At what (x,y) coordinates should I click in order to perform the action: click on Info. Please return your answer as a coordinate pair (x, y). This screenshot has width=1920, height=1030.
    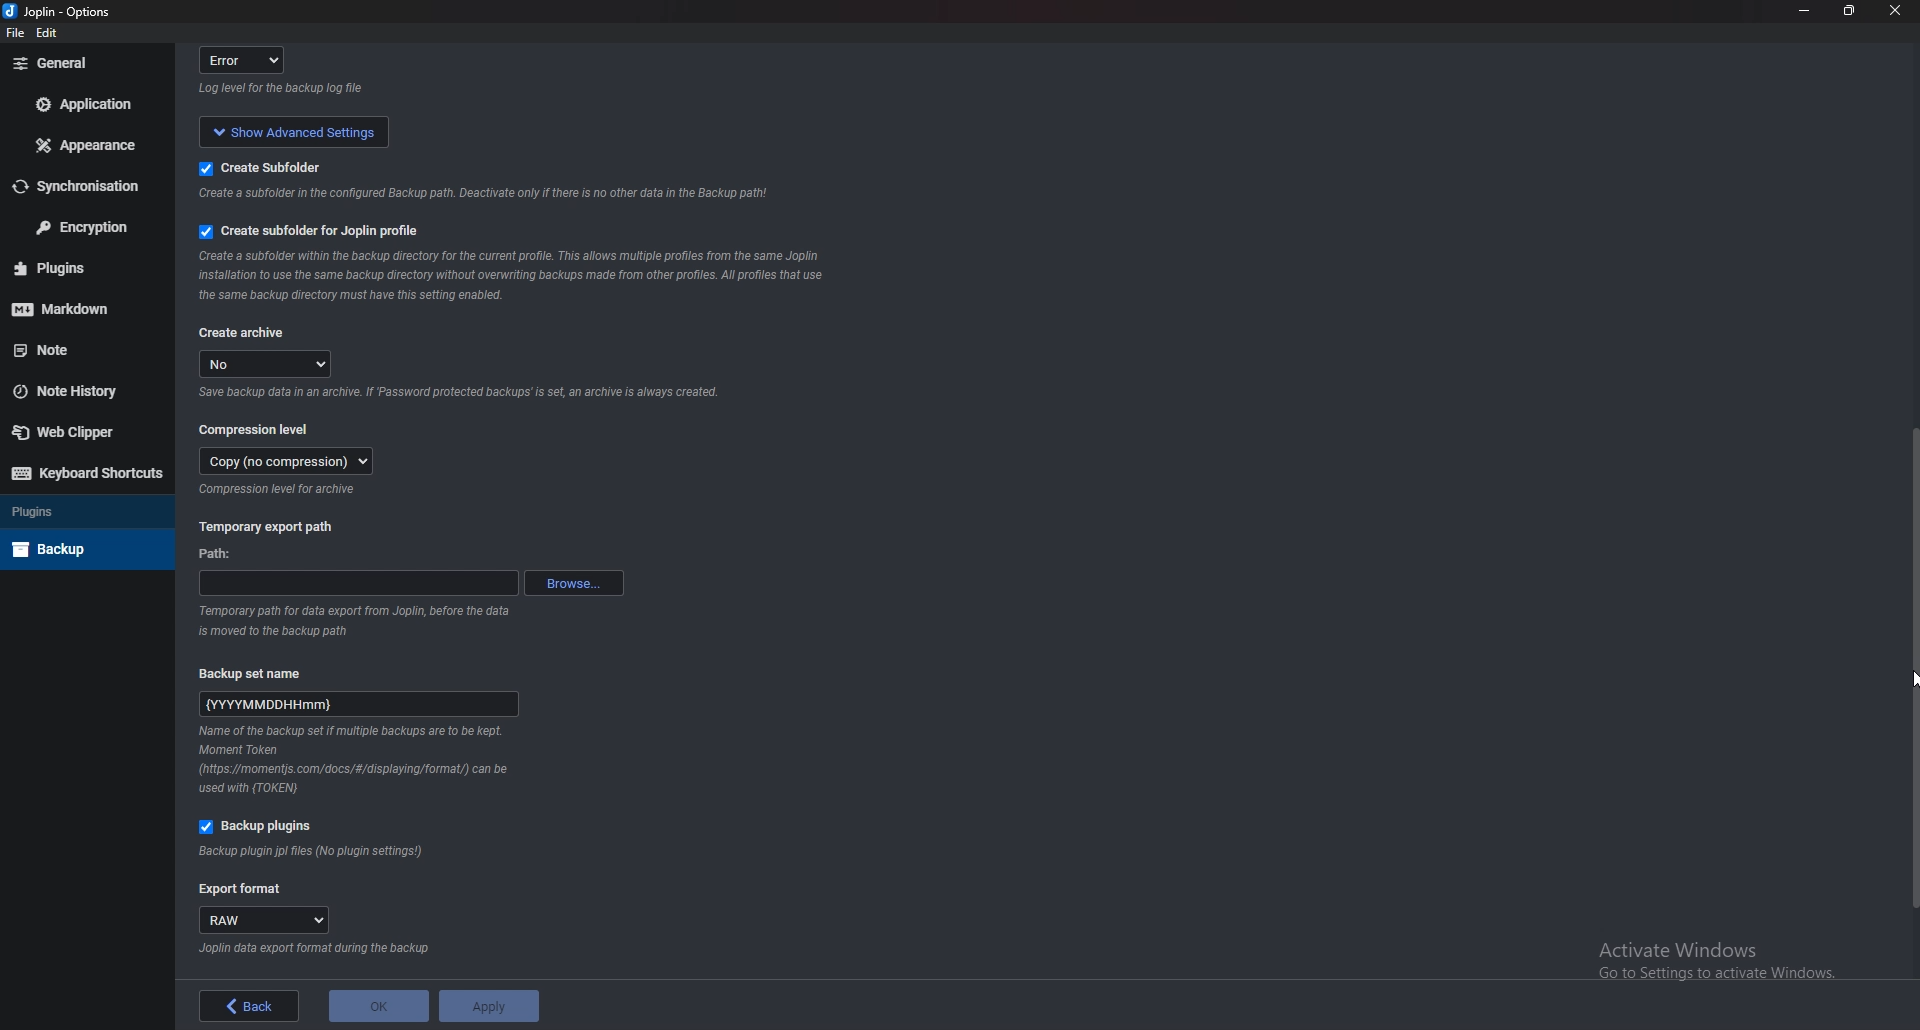
    Looking at the image, I should click on (313, 852).